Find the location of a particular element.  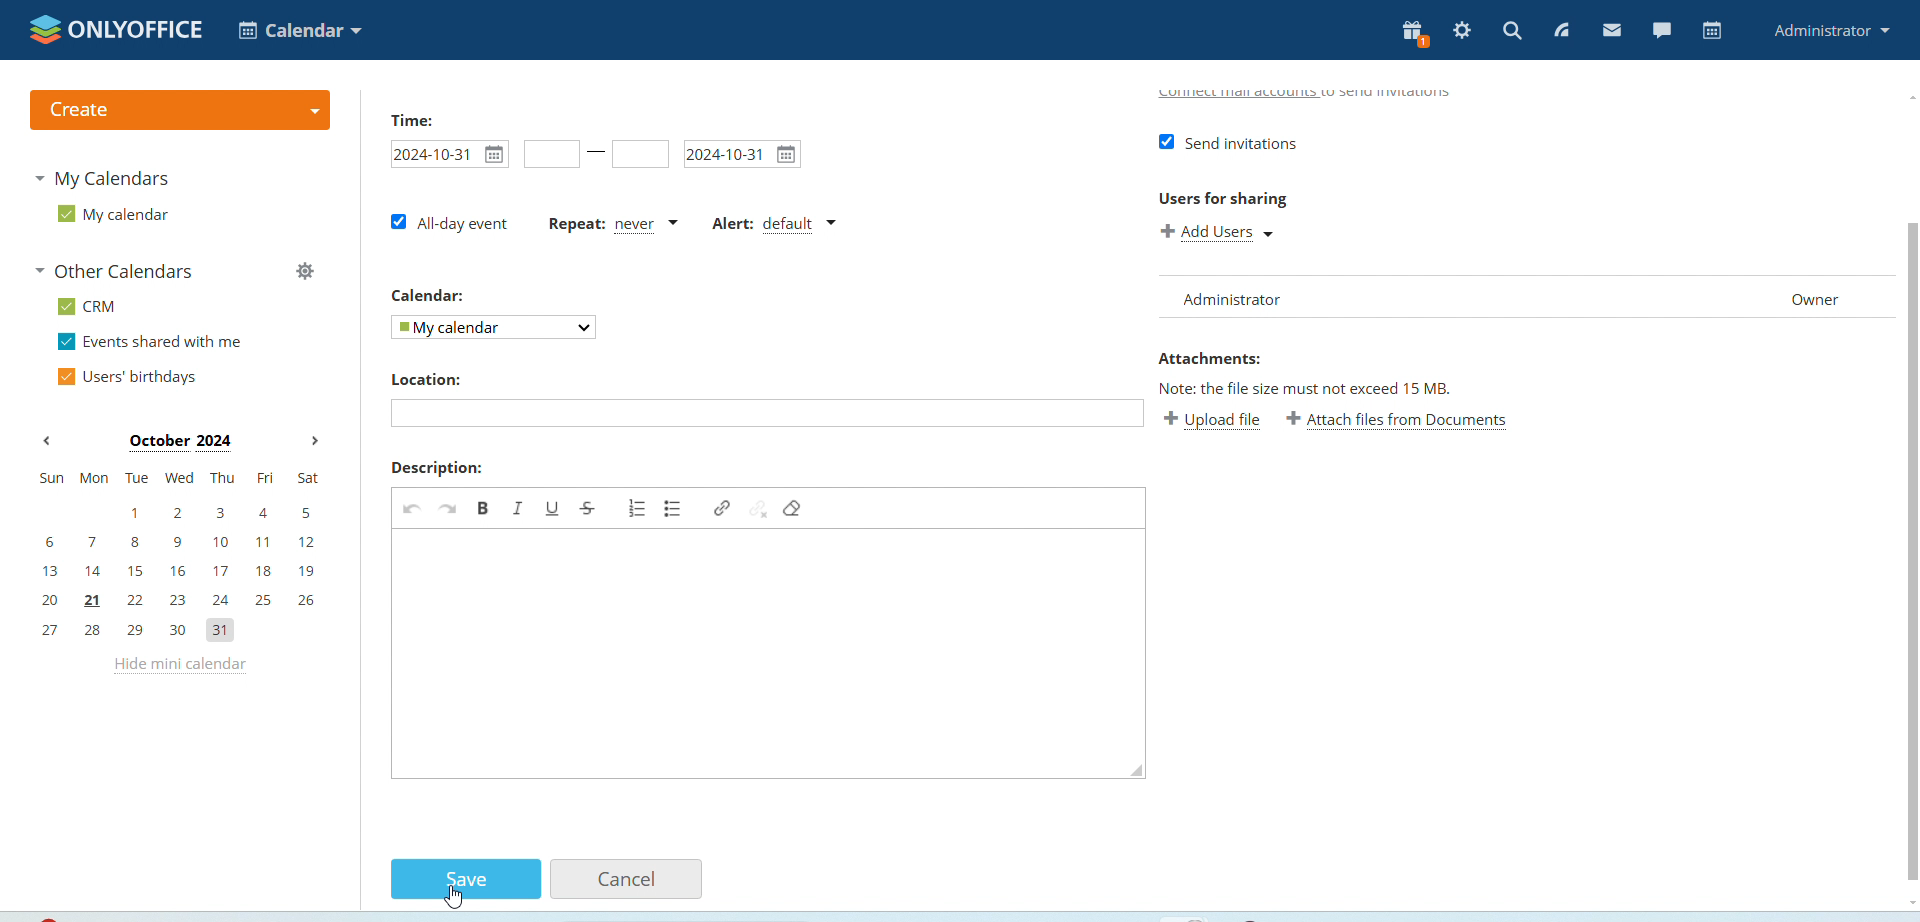

previous month is located at coordinates (47, 441).